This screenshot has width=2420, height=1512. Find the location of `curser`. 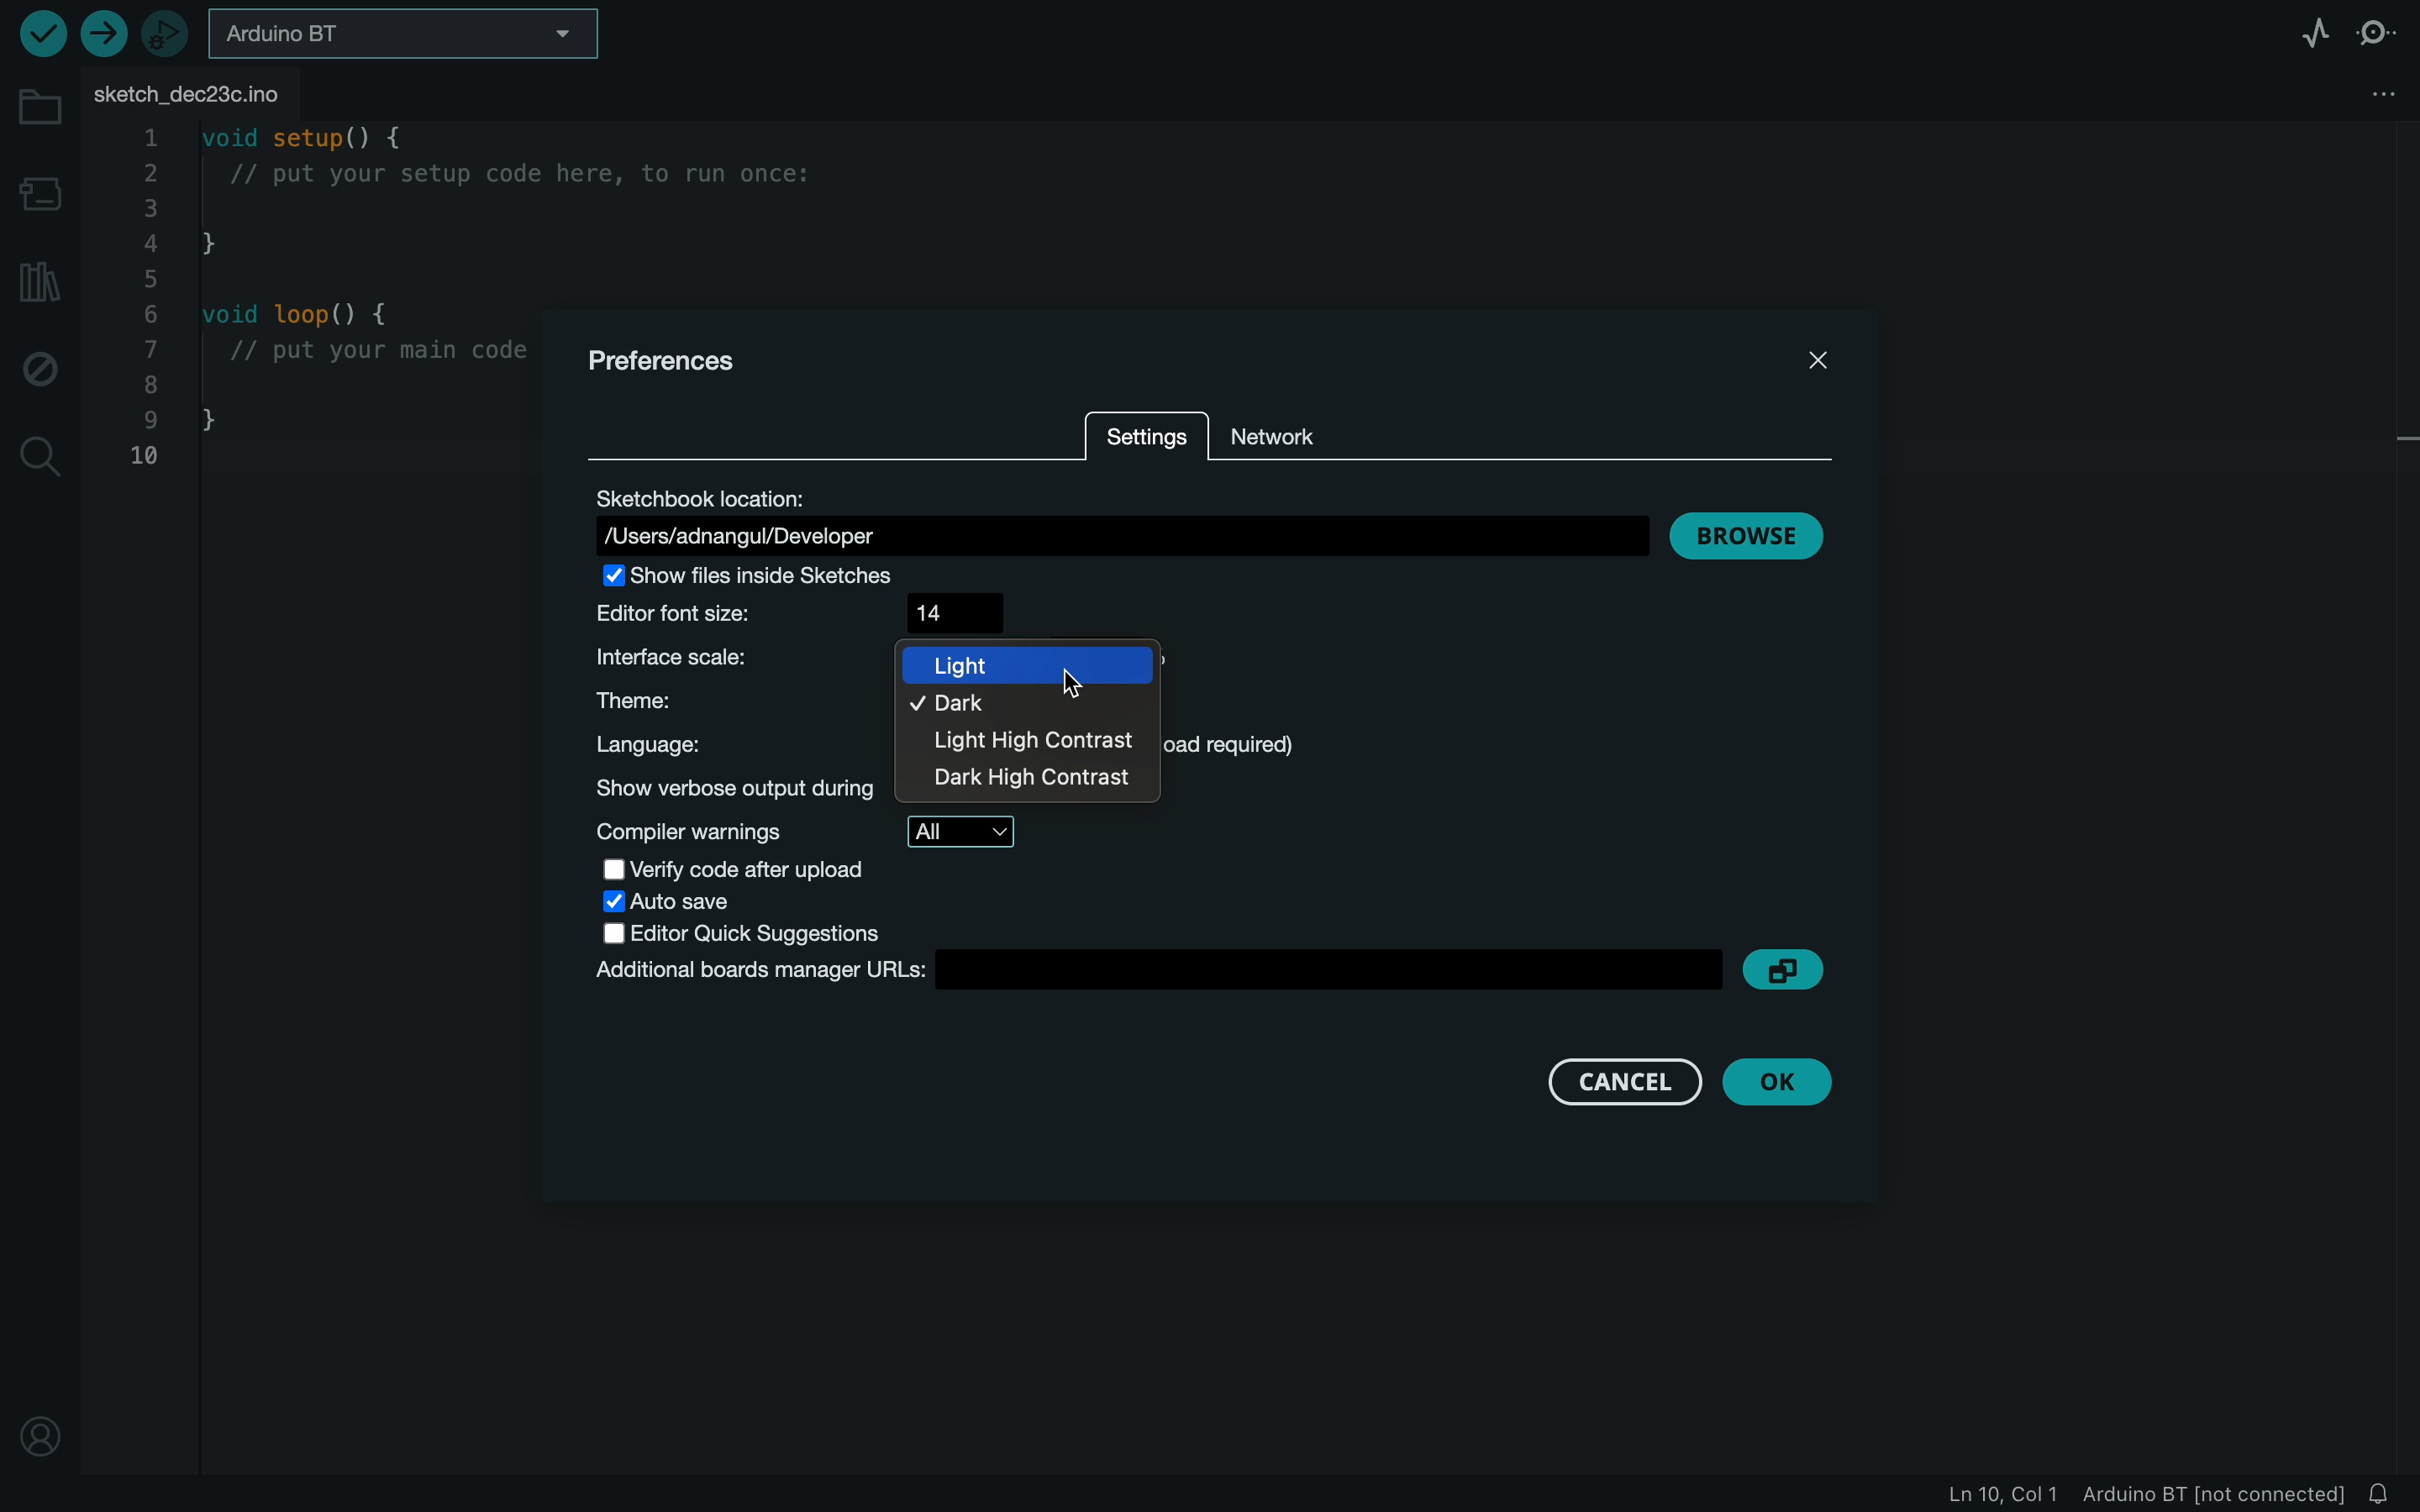

curser is located at coordinates (1080, 684).